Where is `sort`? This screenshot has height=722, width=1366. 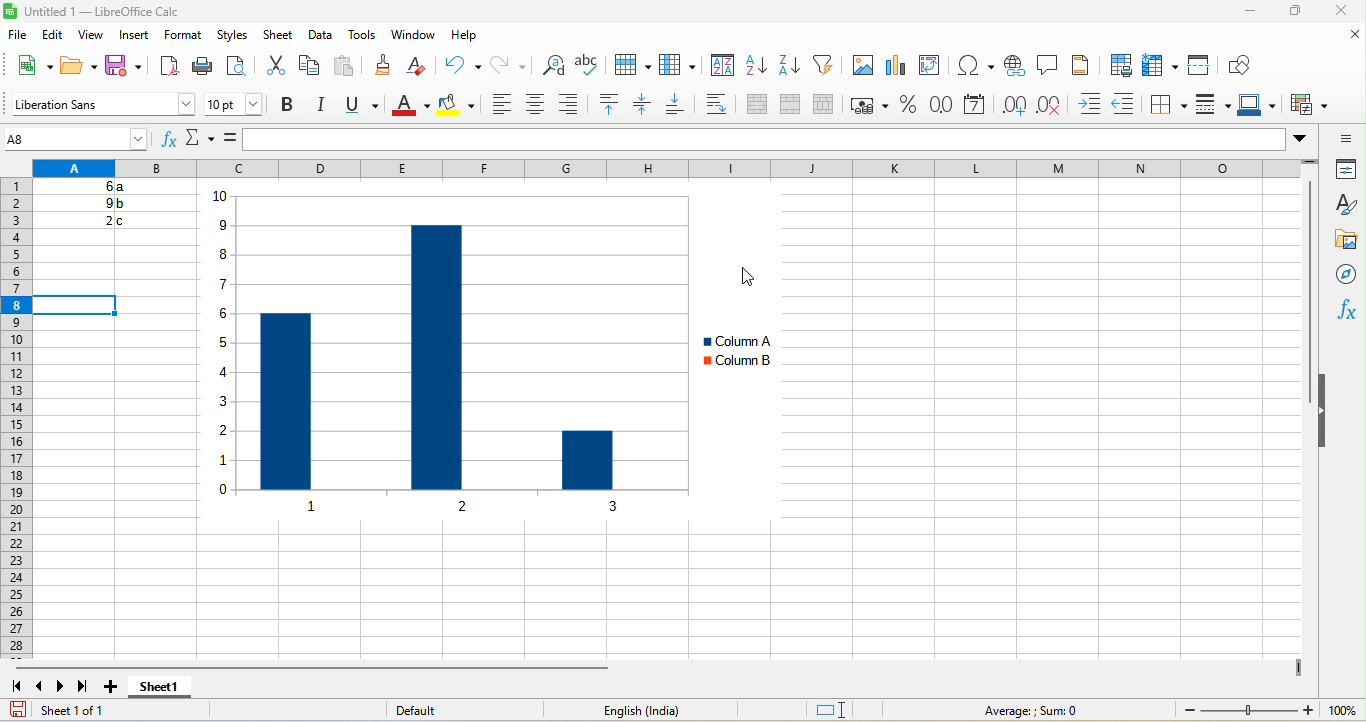 sort is located at coordinates (719, 70).